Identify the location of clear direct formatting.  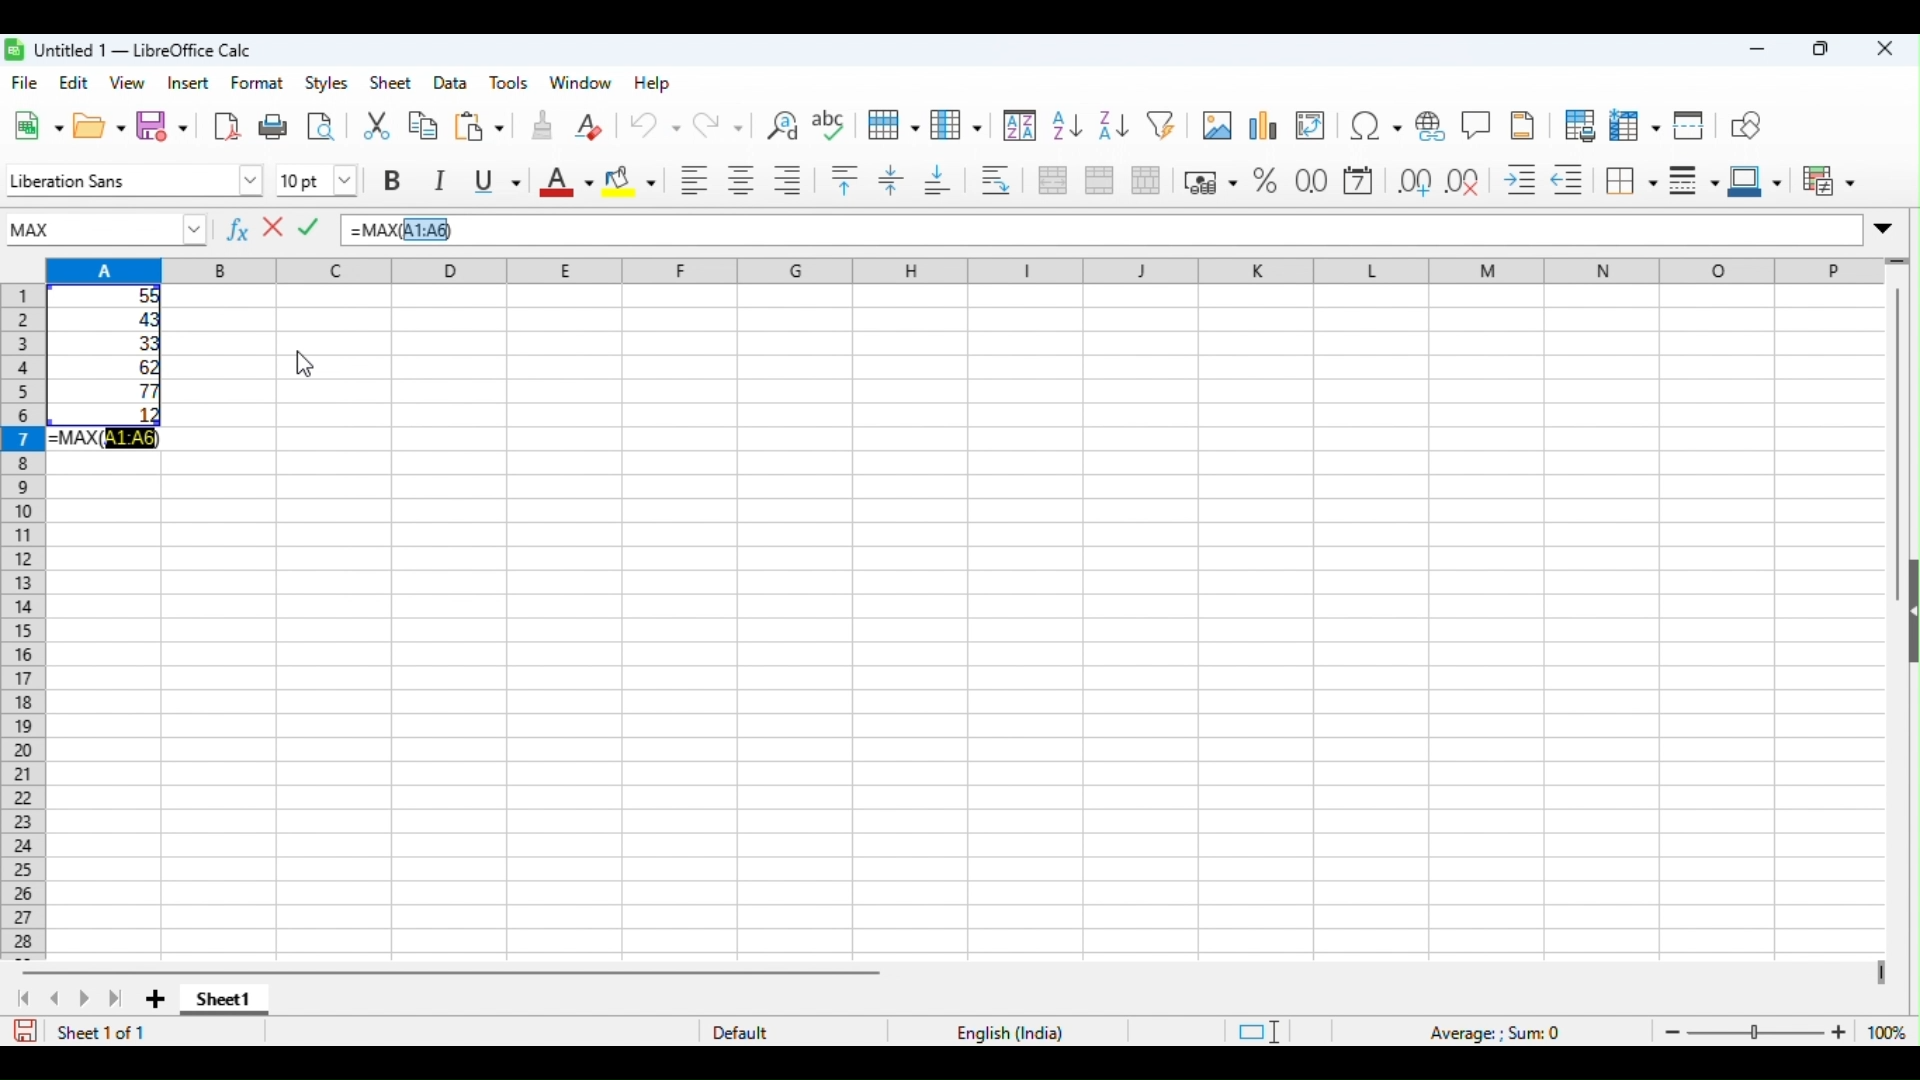
(590, 126).